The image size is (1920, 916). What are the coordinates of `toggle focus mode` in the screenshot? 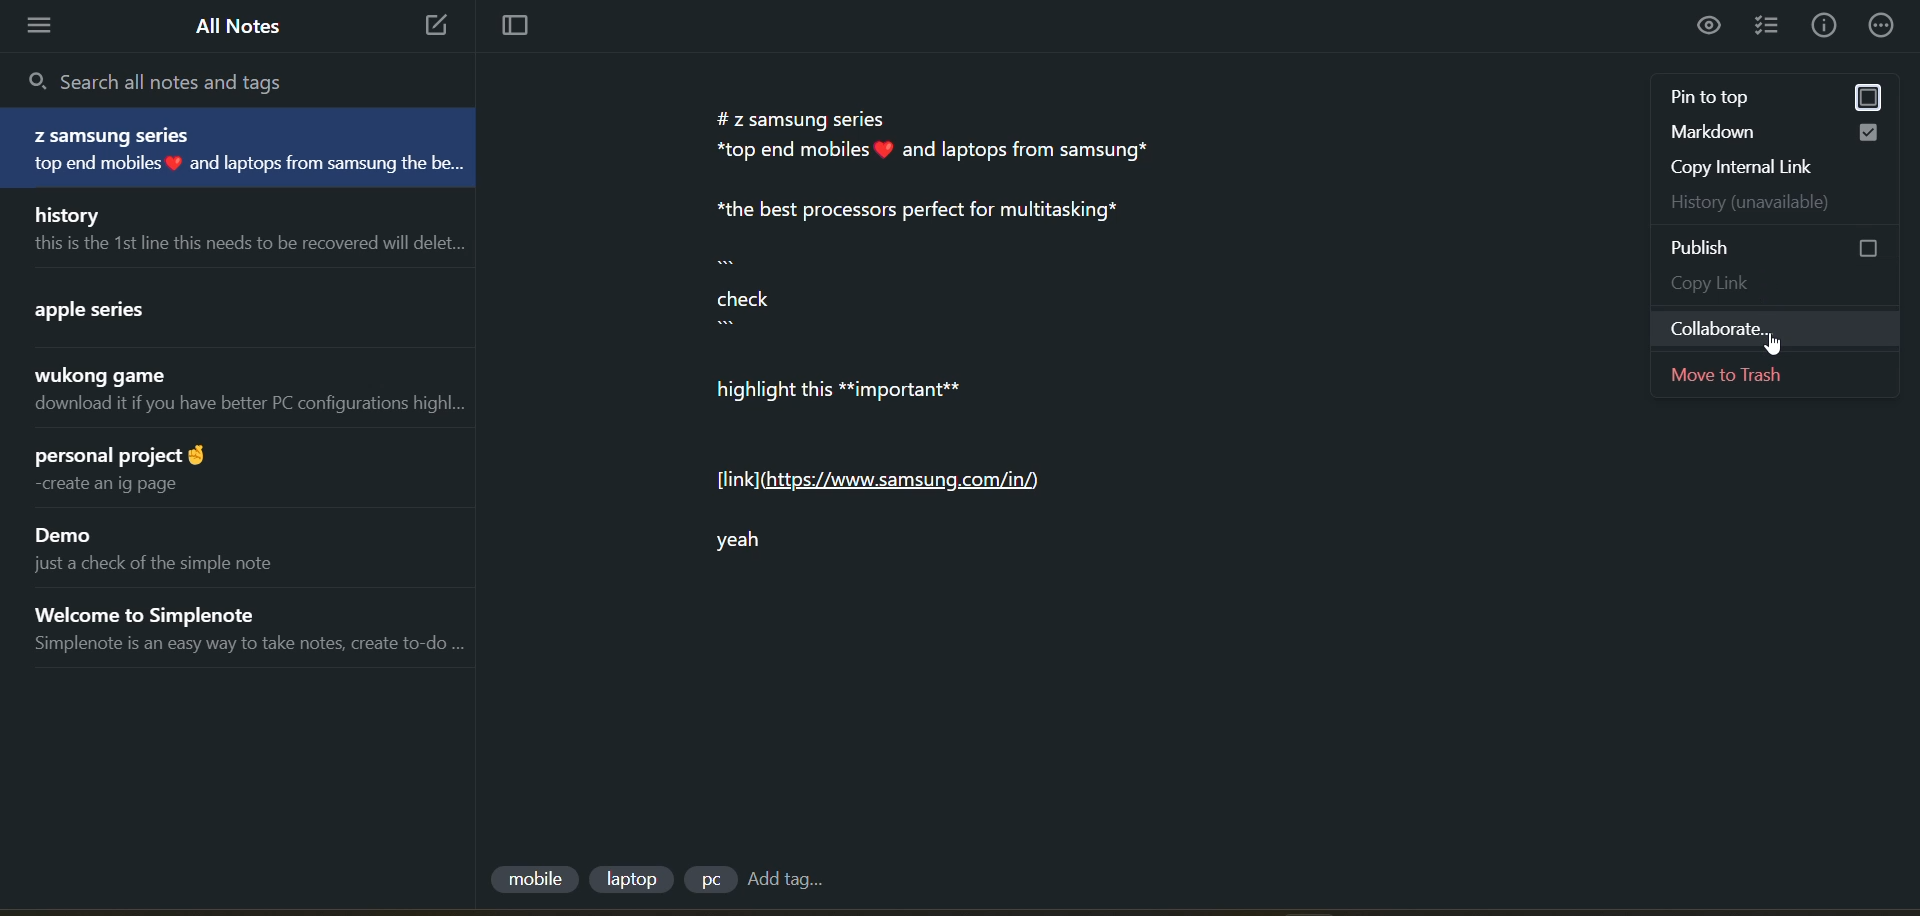 It's located at (507, 28).